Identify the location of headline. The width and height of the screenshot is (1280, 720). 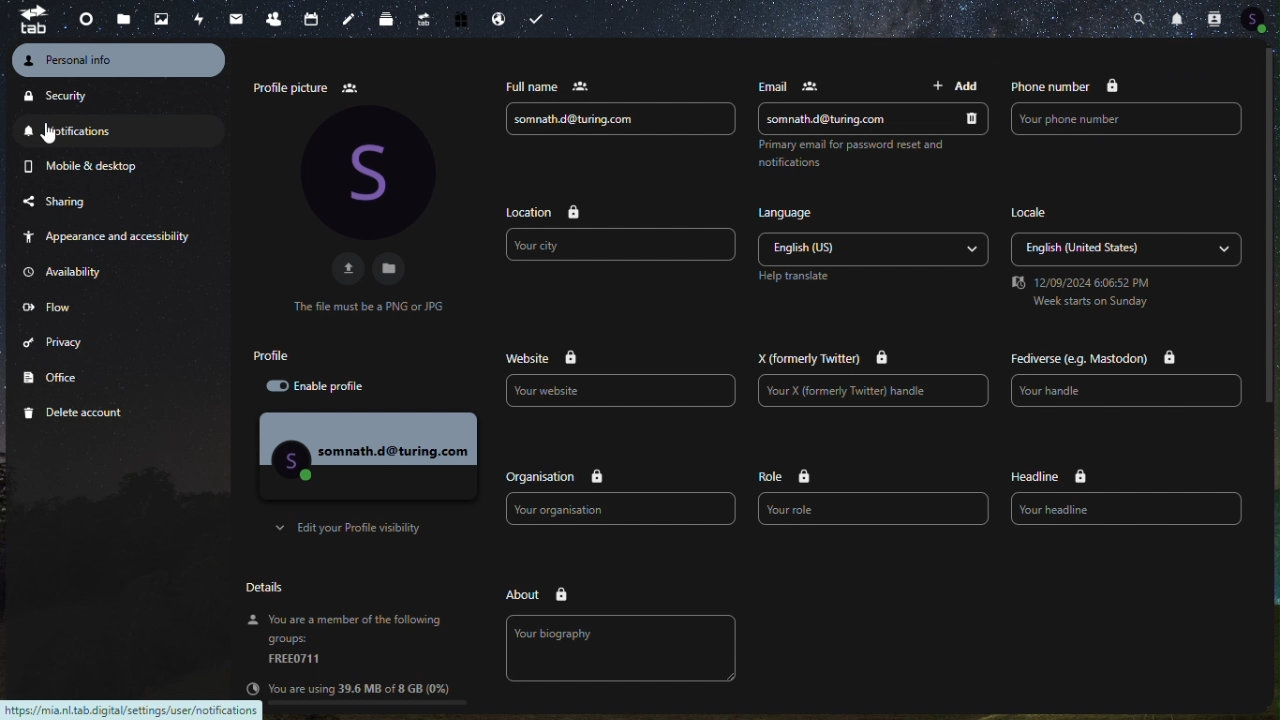
(1047, 476).